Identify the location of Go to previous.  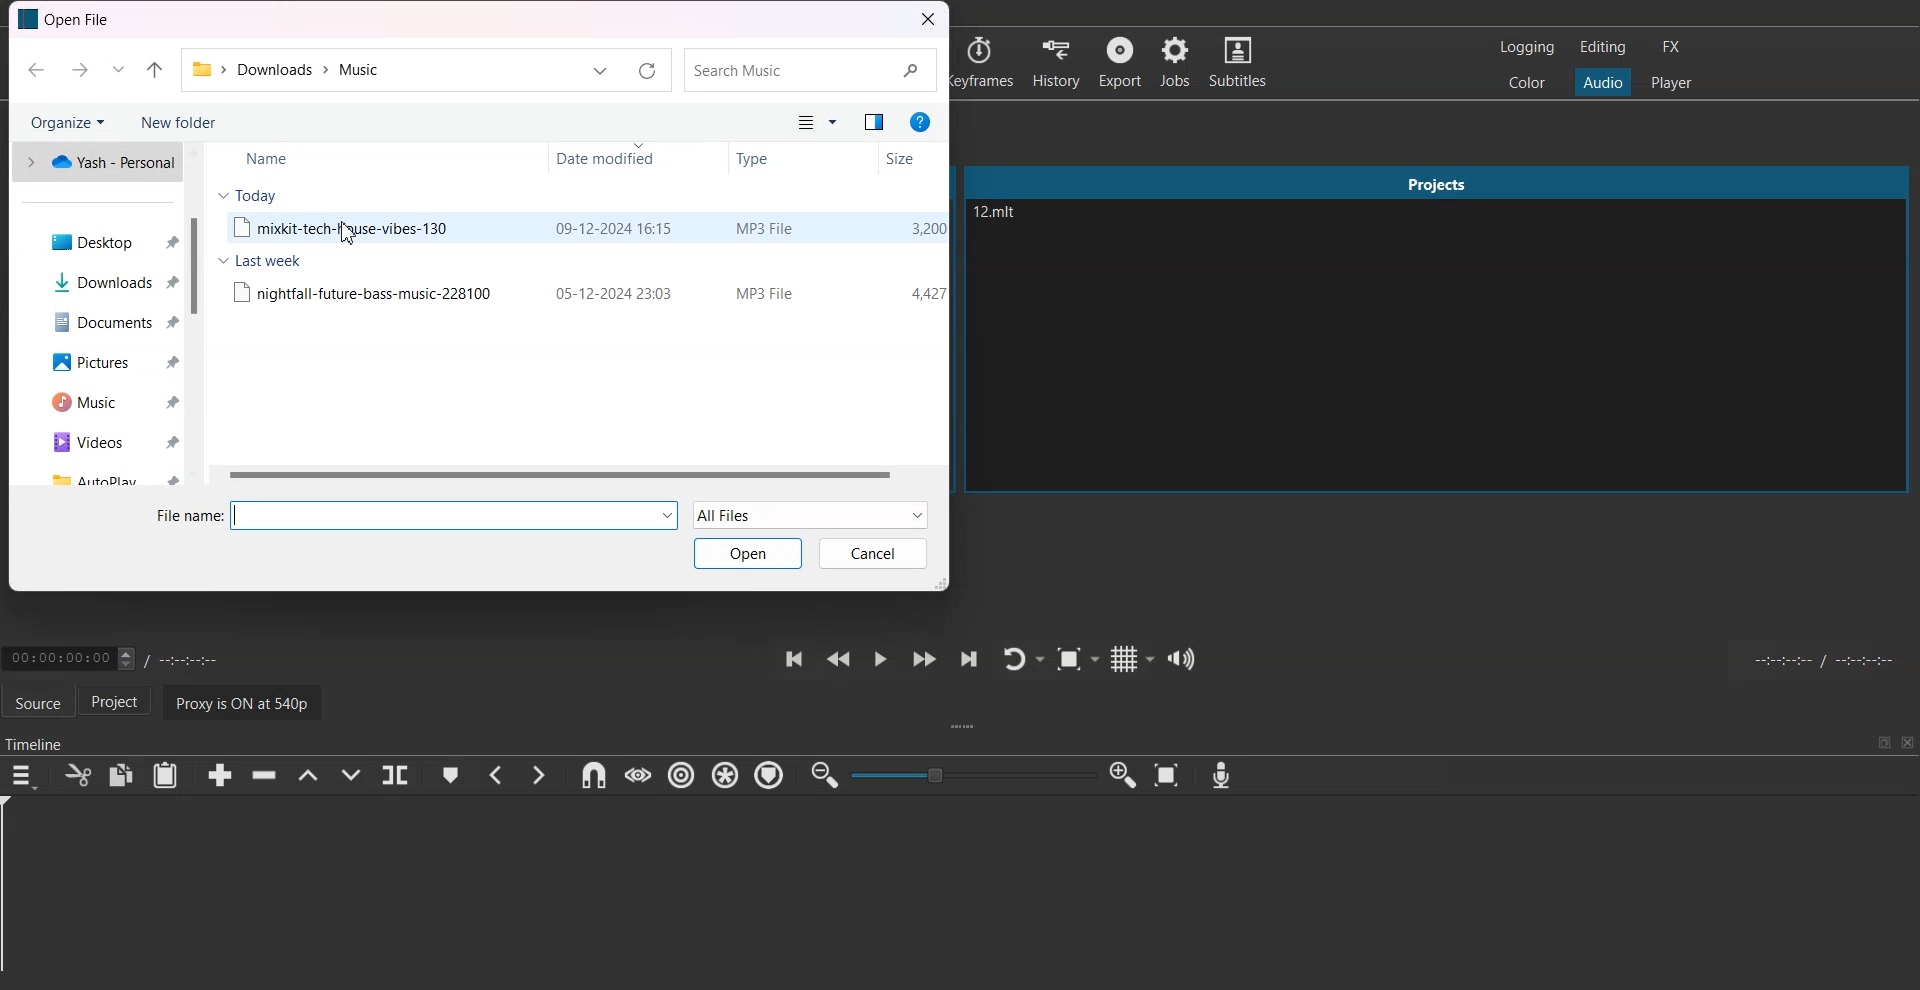
(600, 72).